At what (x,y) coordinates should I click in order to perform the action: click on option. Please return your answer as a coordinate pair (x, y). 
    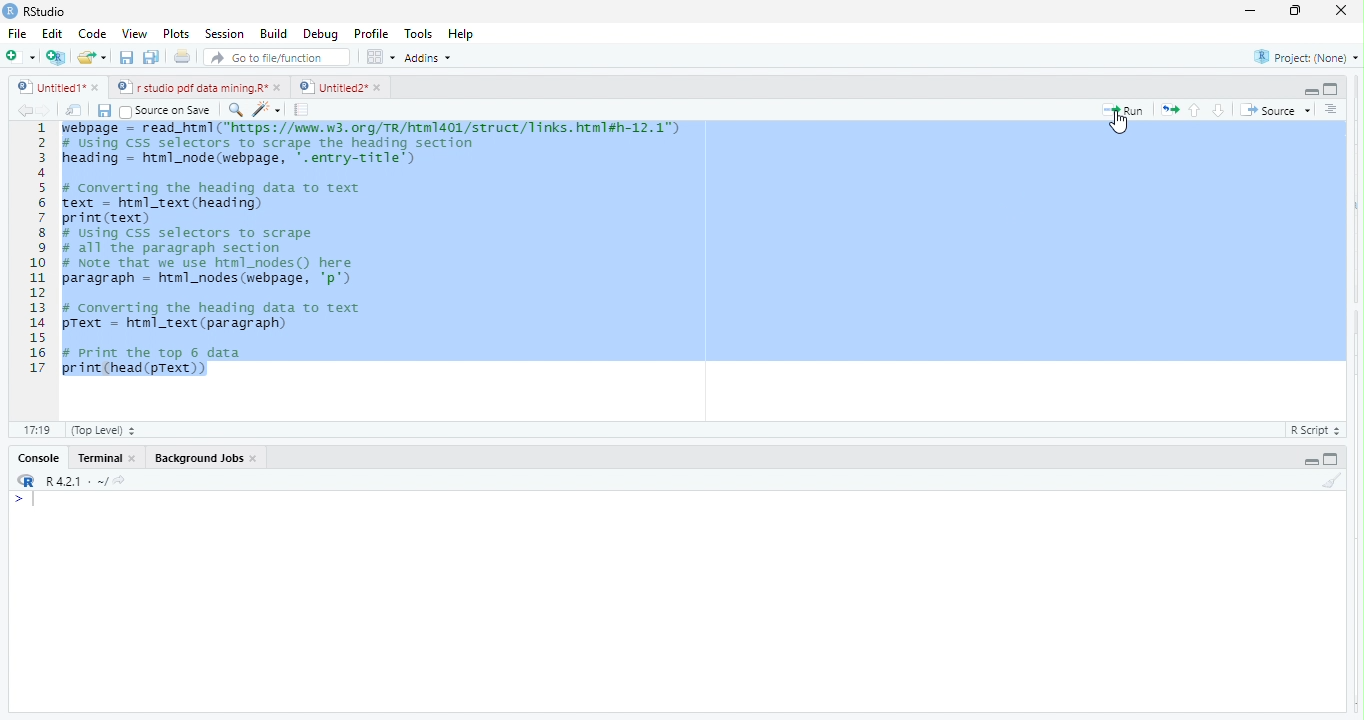
    Looking at the image, I should click on (380, 56).